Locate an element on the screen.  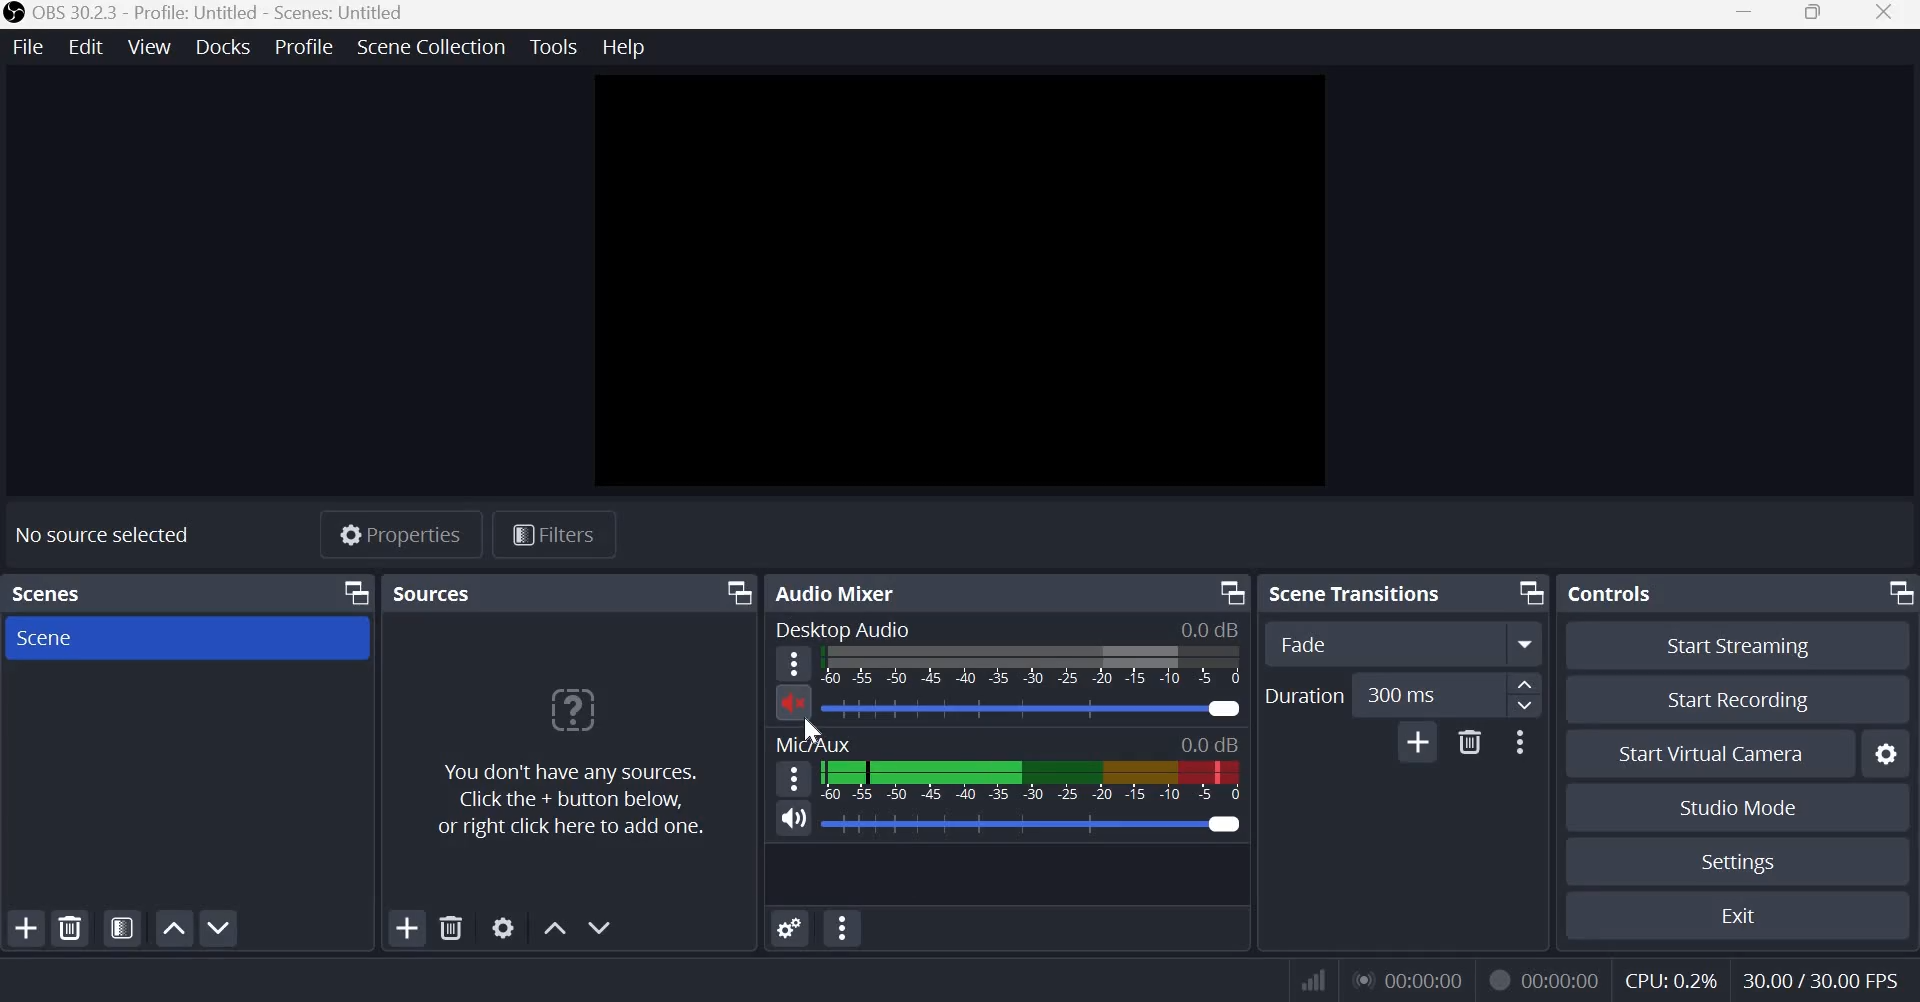
Transition Type Dropdown is located at coordinates (1400, 644).